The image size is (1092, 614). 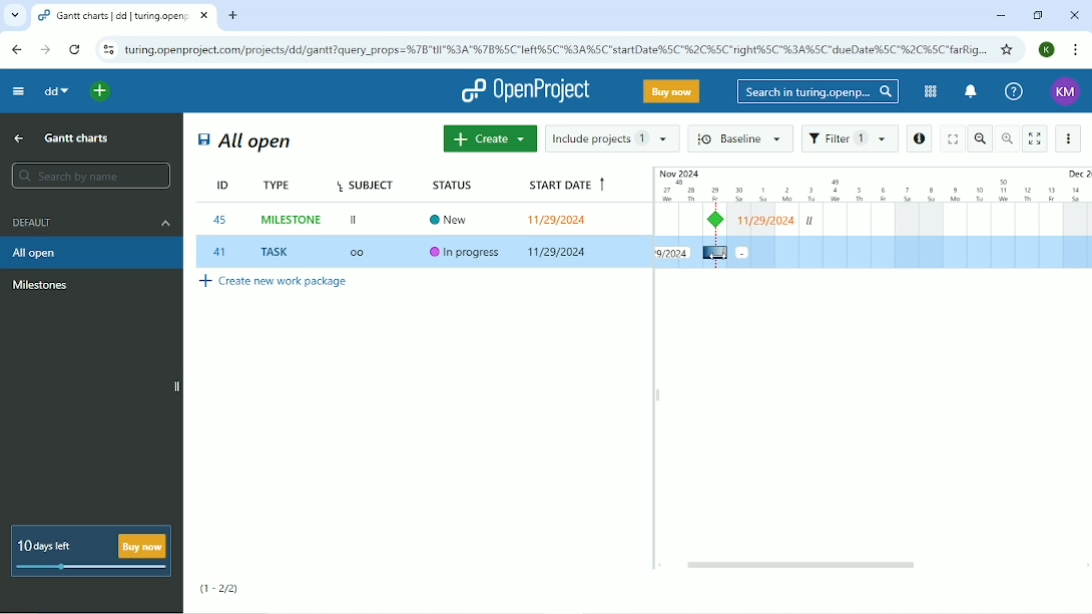 I want to click on Reload this page, so click(x=75, y=49).